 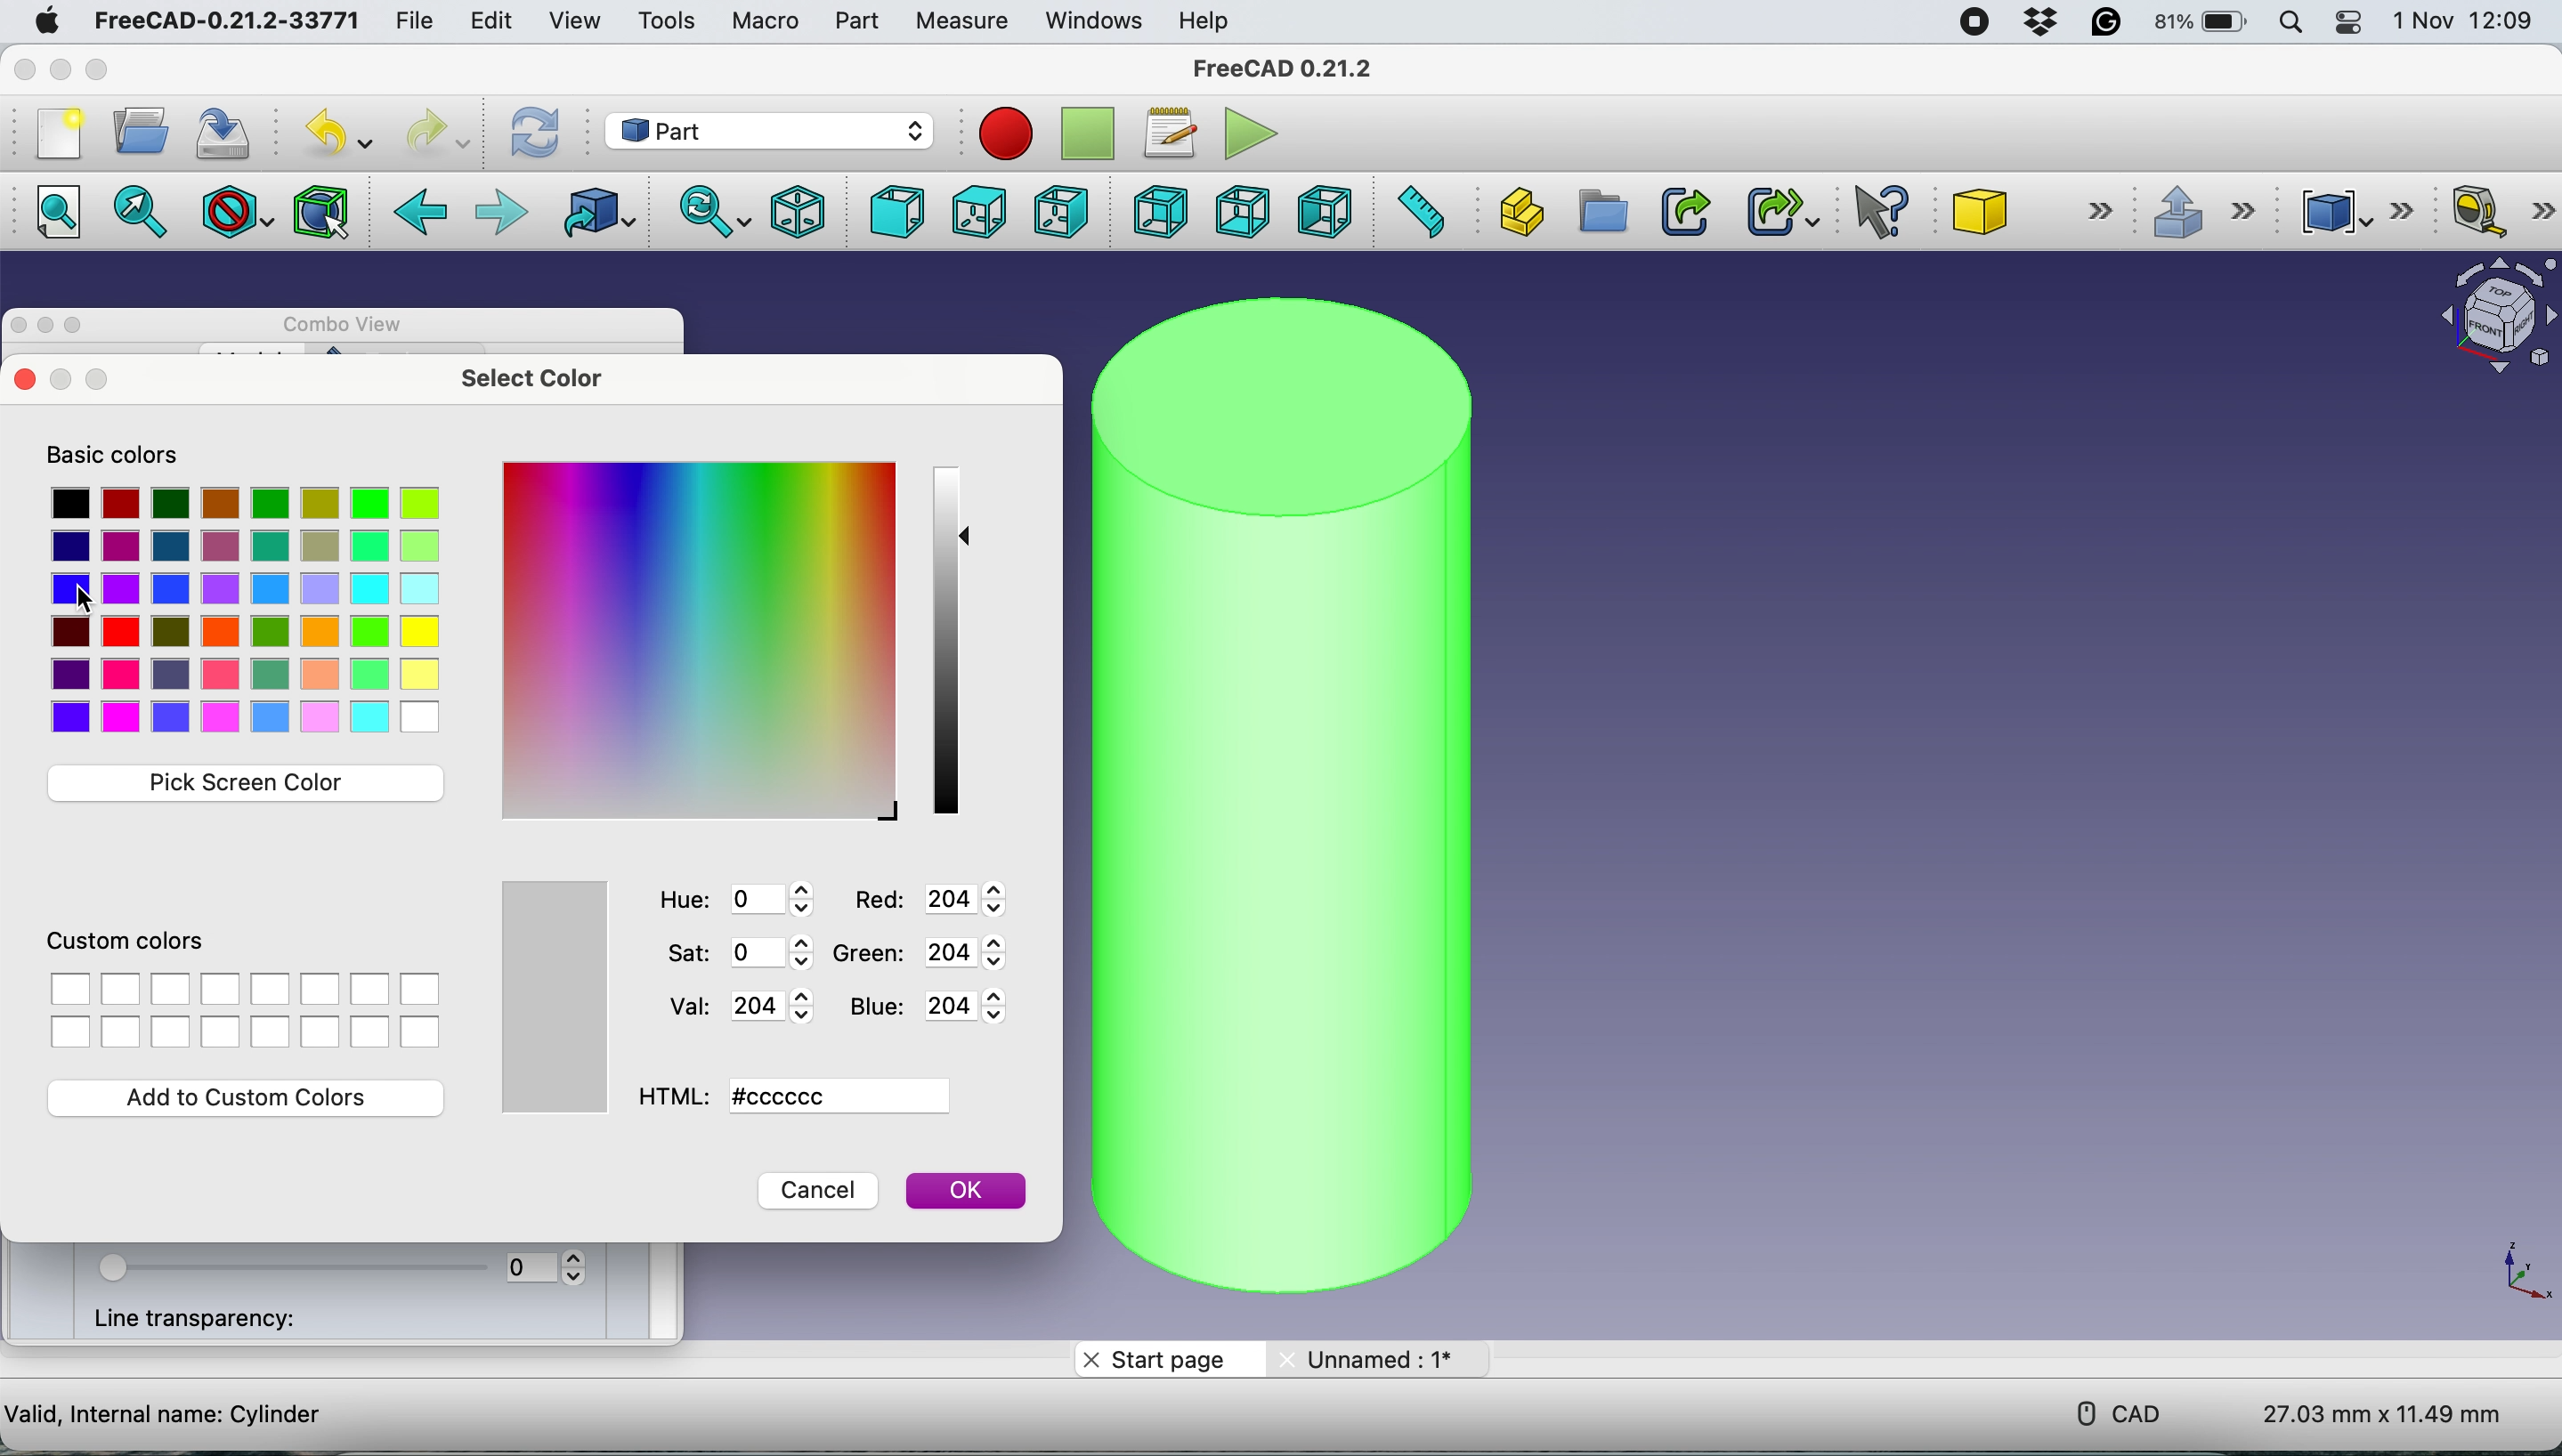 What do you see at coordinates (703, 639) in the screenshot?
I see `pick color` at bounding box center [703, 639].